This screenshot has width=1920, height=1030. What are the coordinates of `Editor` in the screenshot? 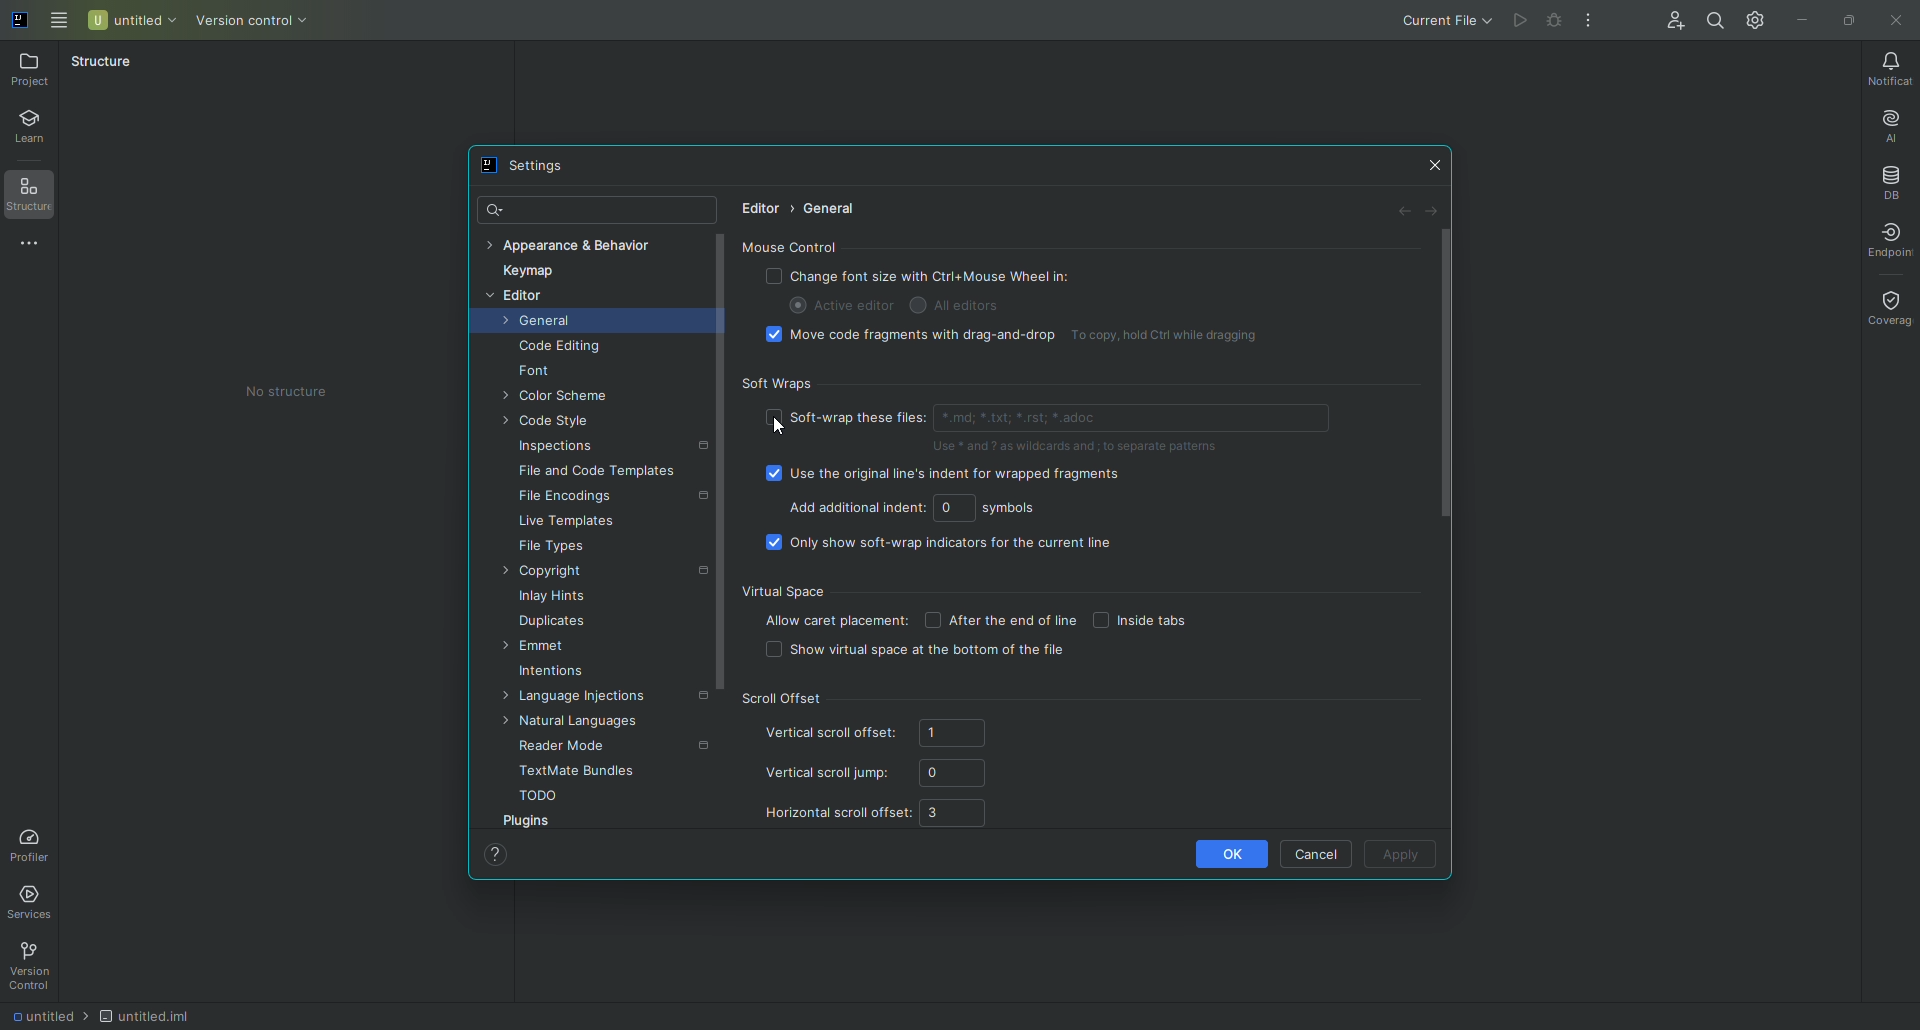 It's located at (757, 210).